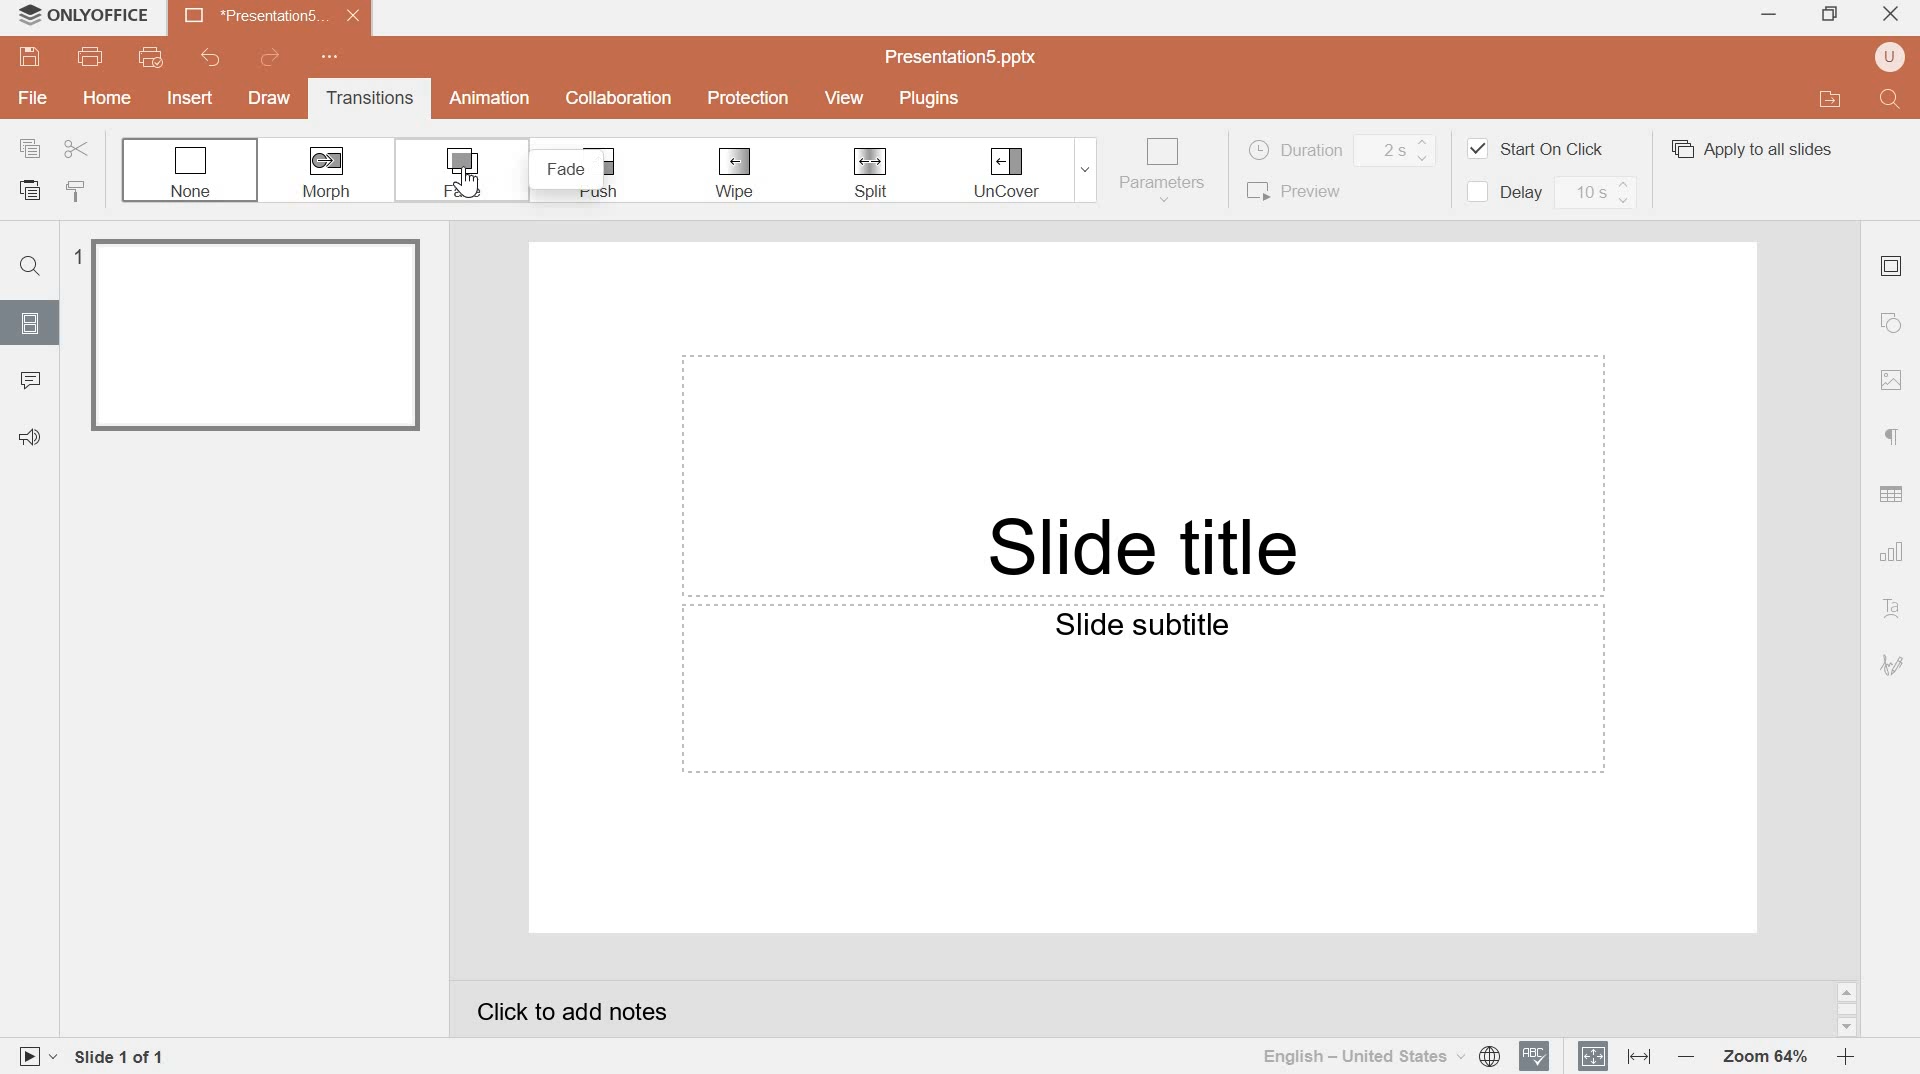 This screenshot has width=1920, height=1074. I want to click on Cut, so click(75, 150).